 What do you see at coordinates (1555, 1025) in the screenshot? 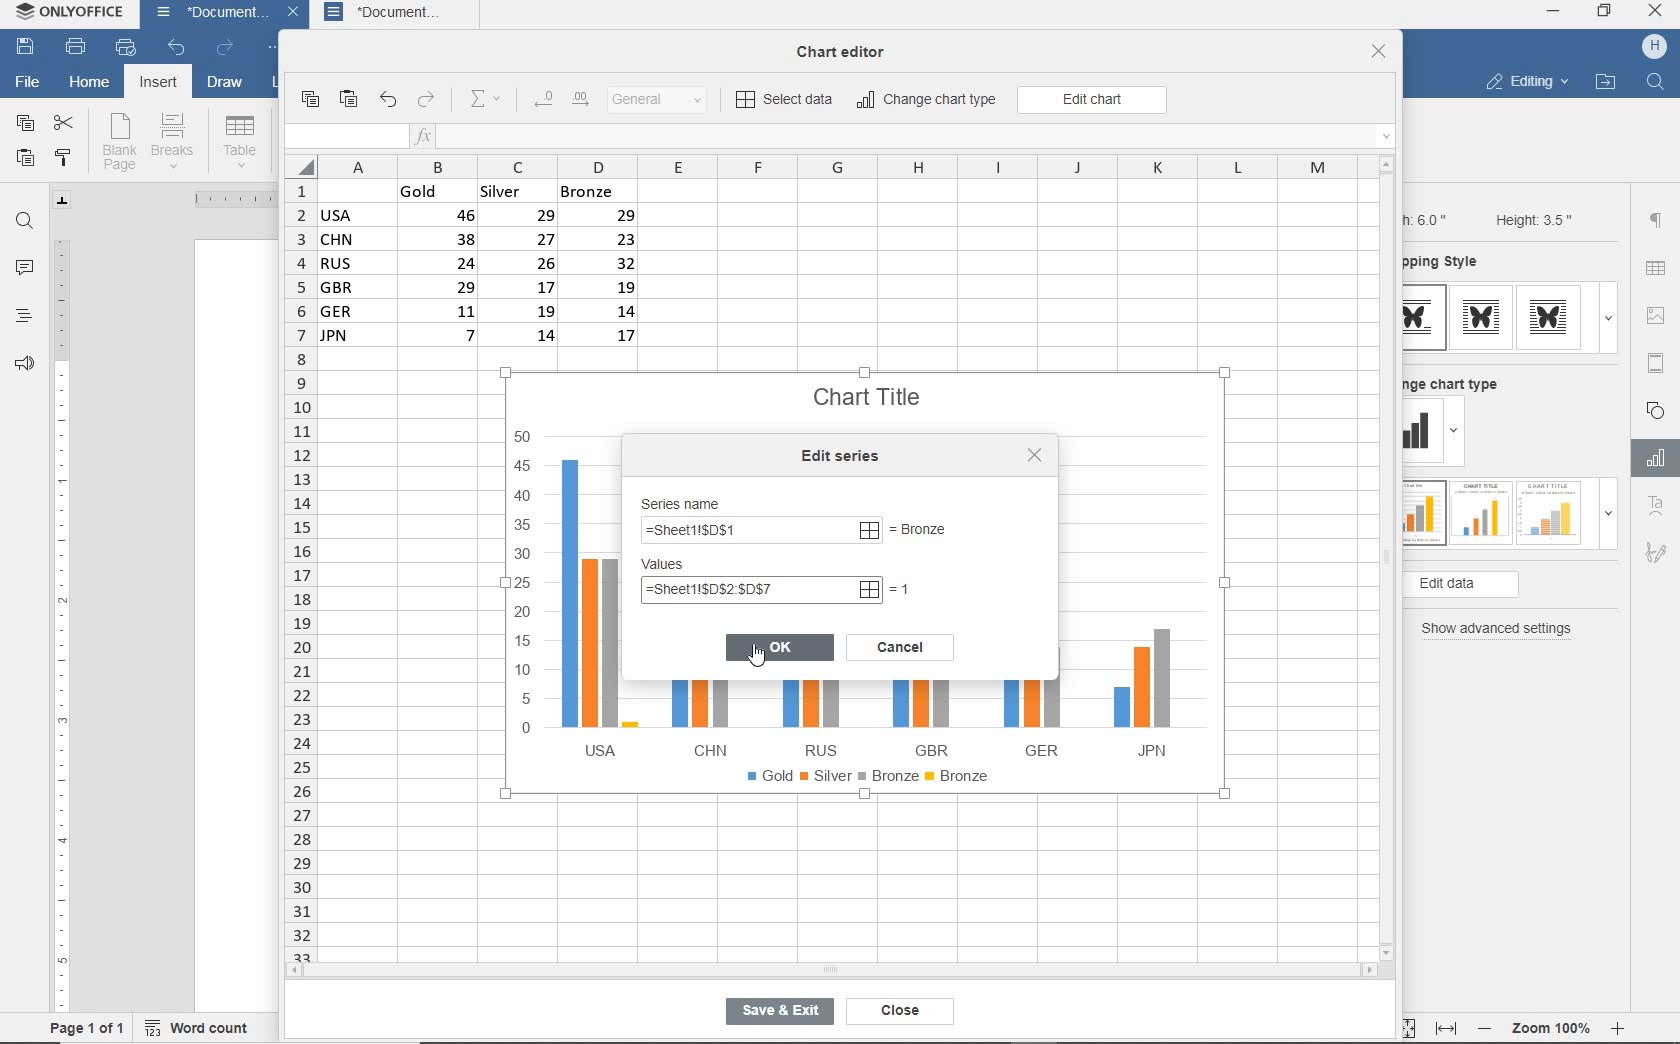
I see `zoom 100%` at bounding box center [1555, 1025].